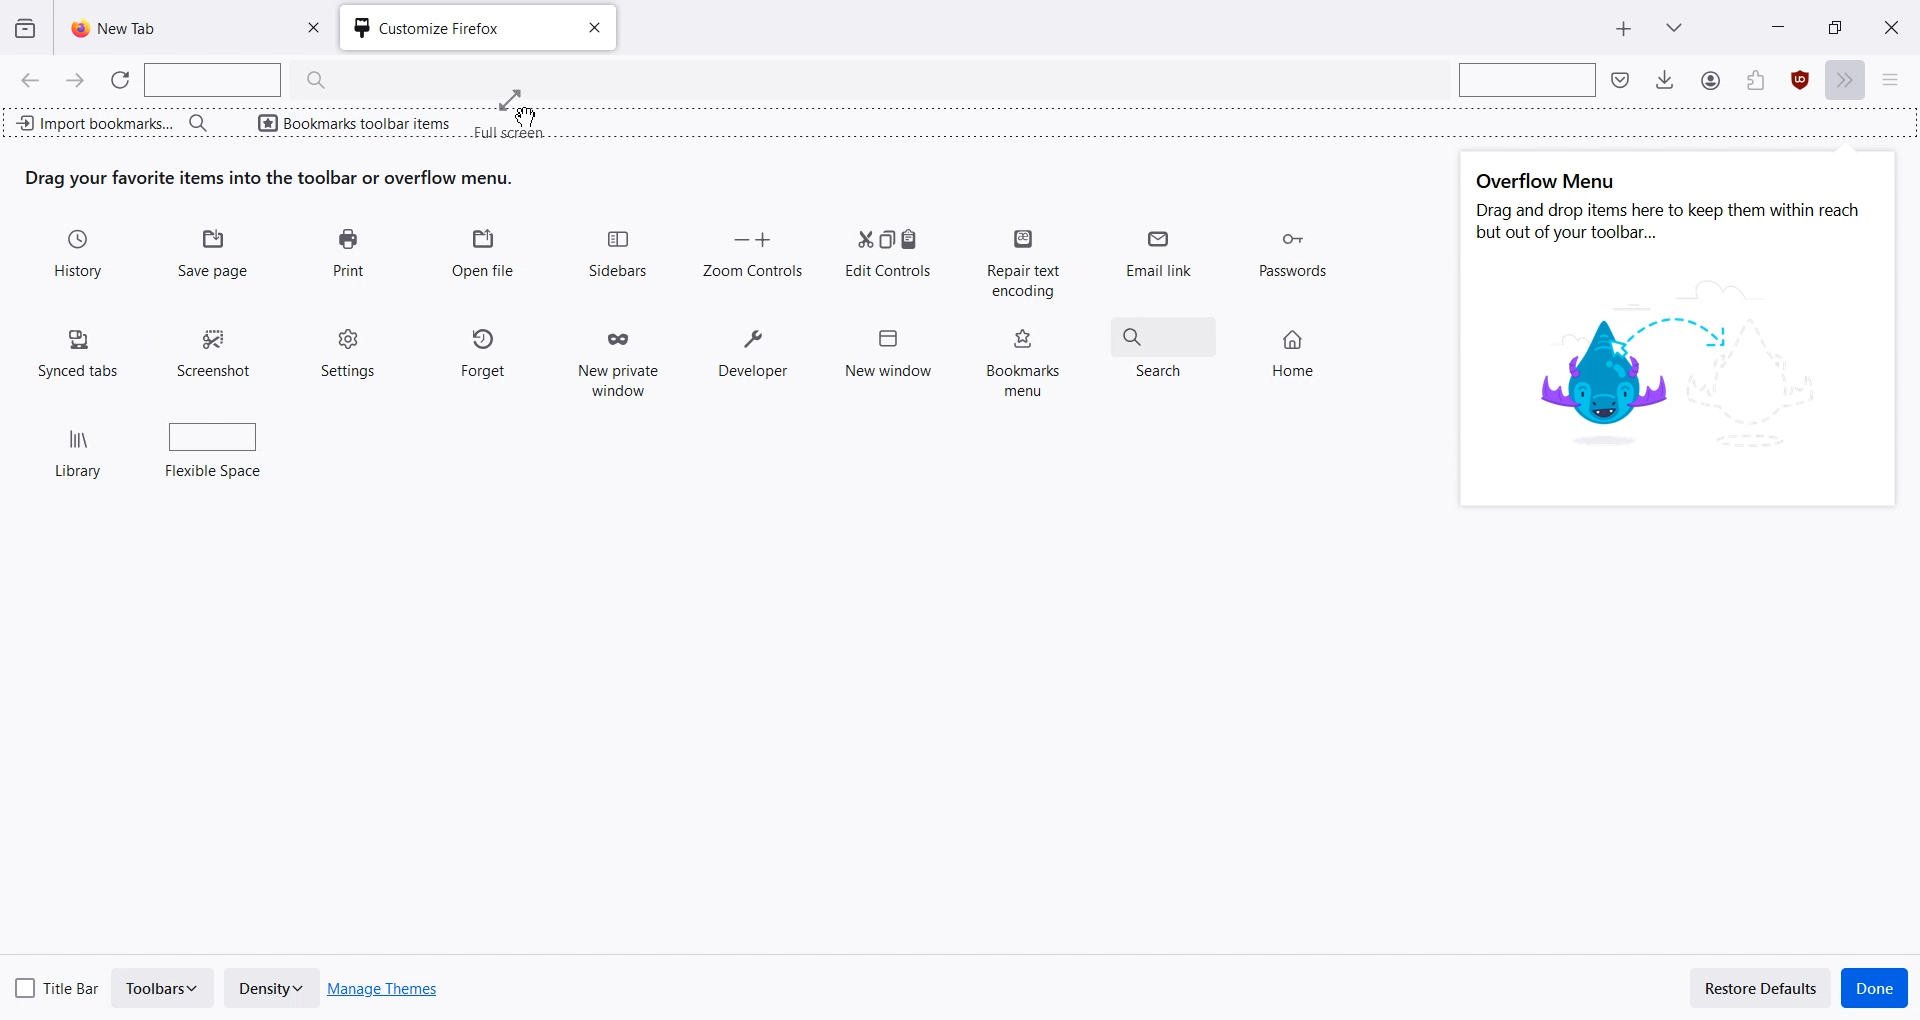 The width and height of the screenshot is (1920, 1020). What do you see at coordinates (1524, 79) in the screenshot?
I see `Search bar` at bounding box center [1524, 79].